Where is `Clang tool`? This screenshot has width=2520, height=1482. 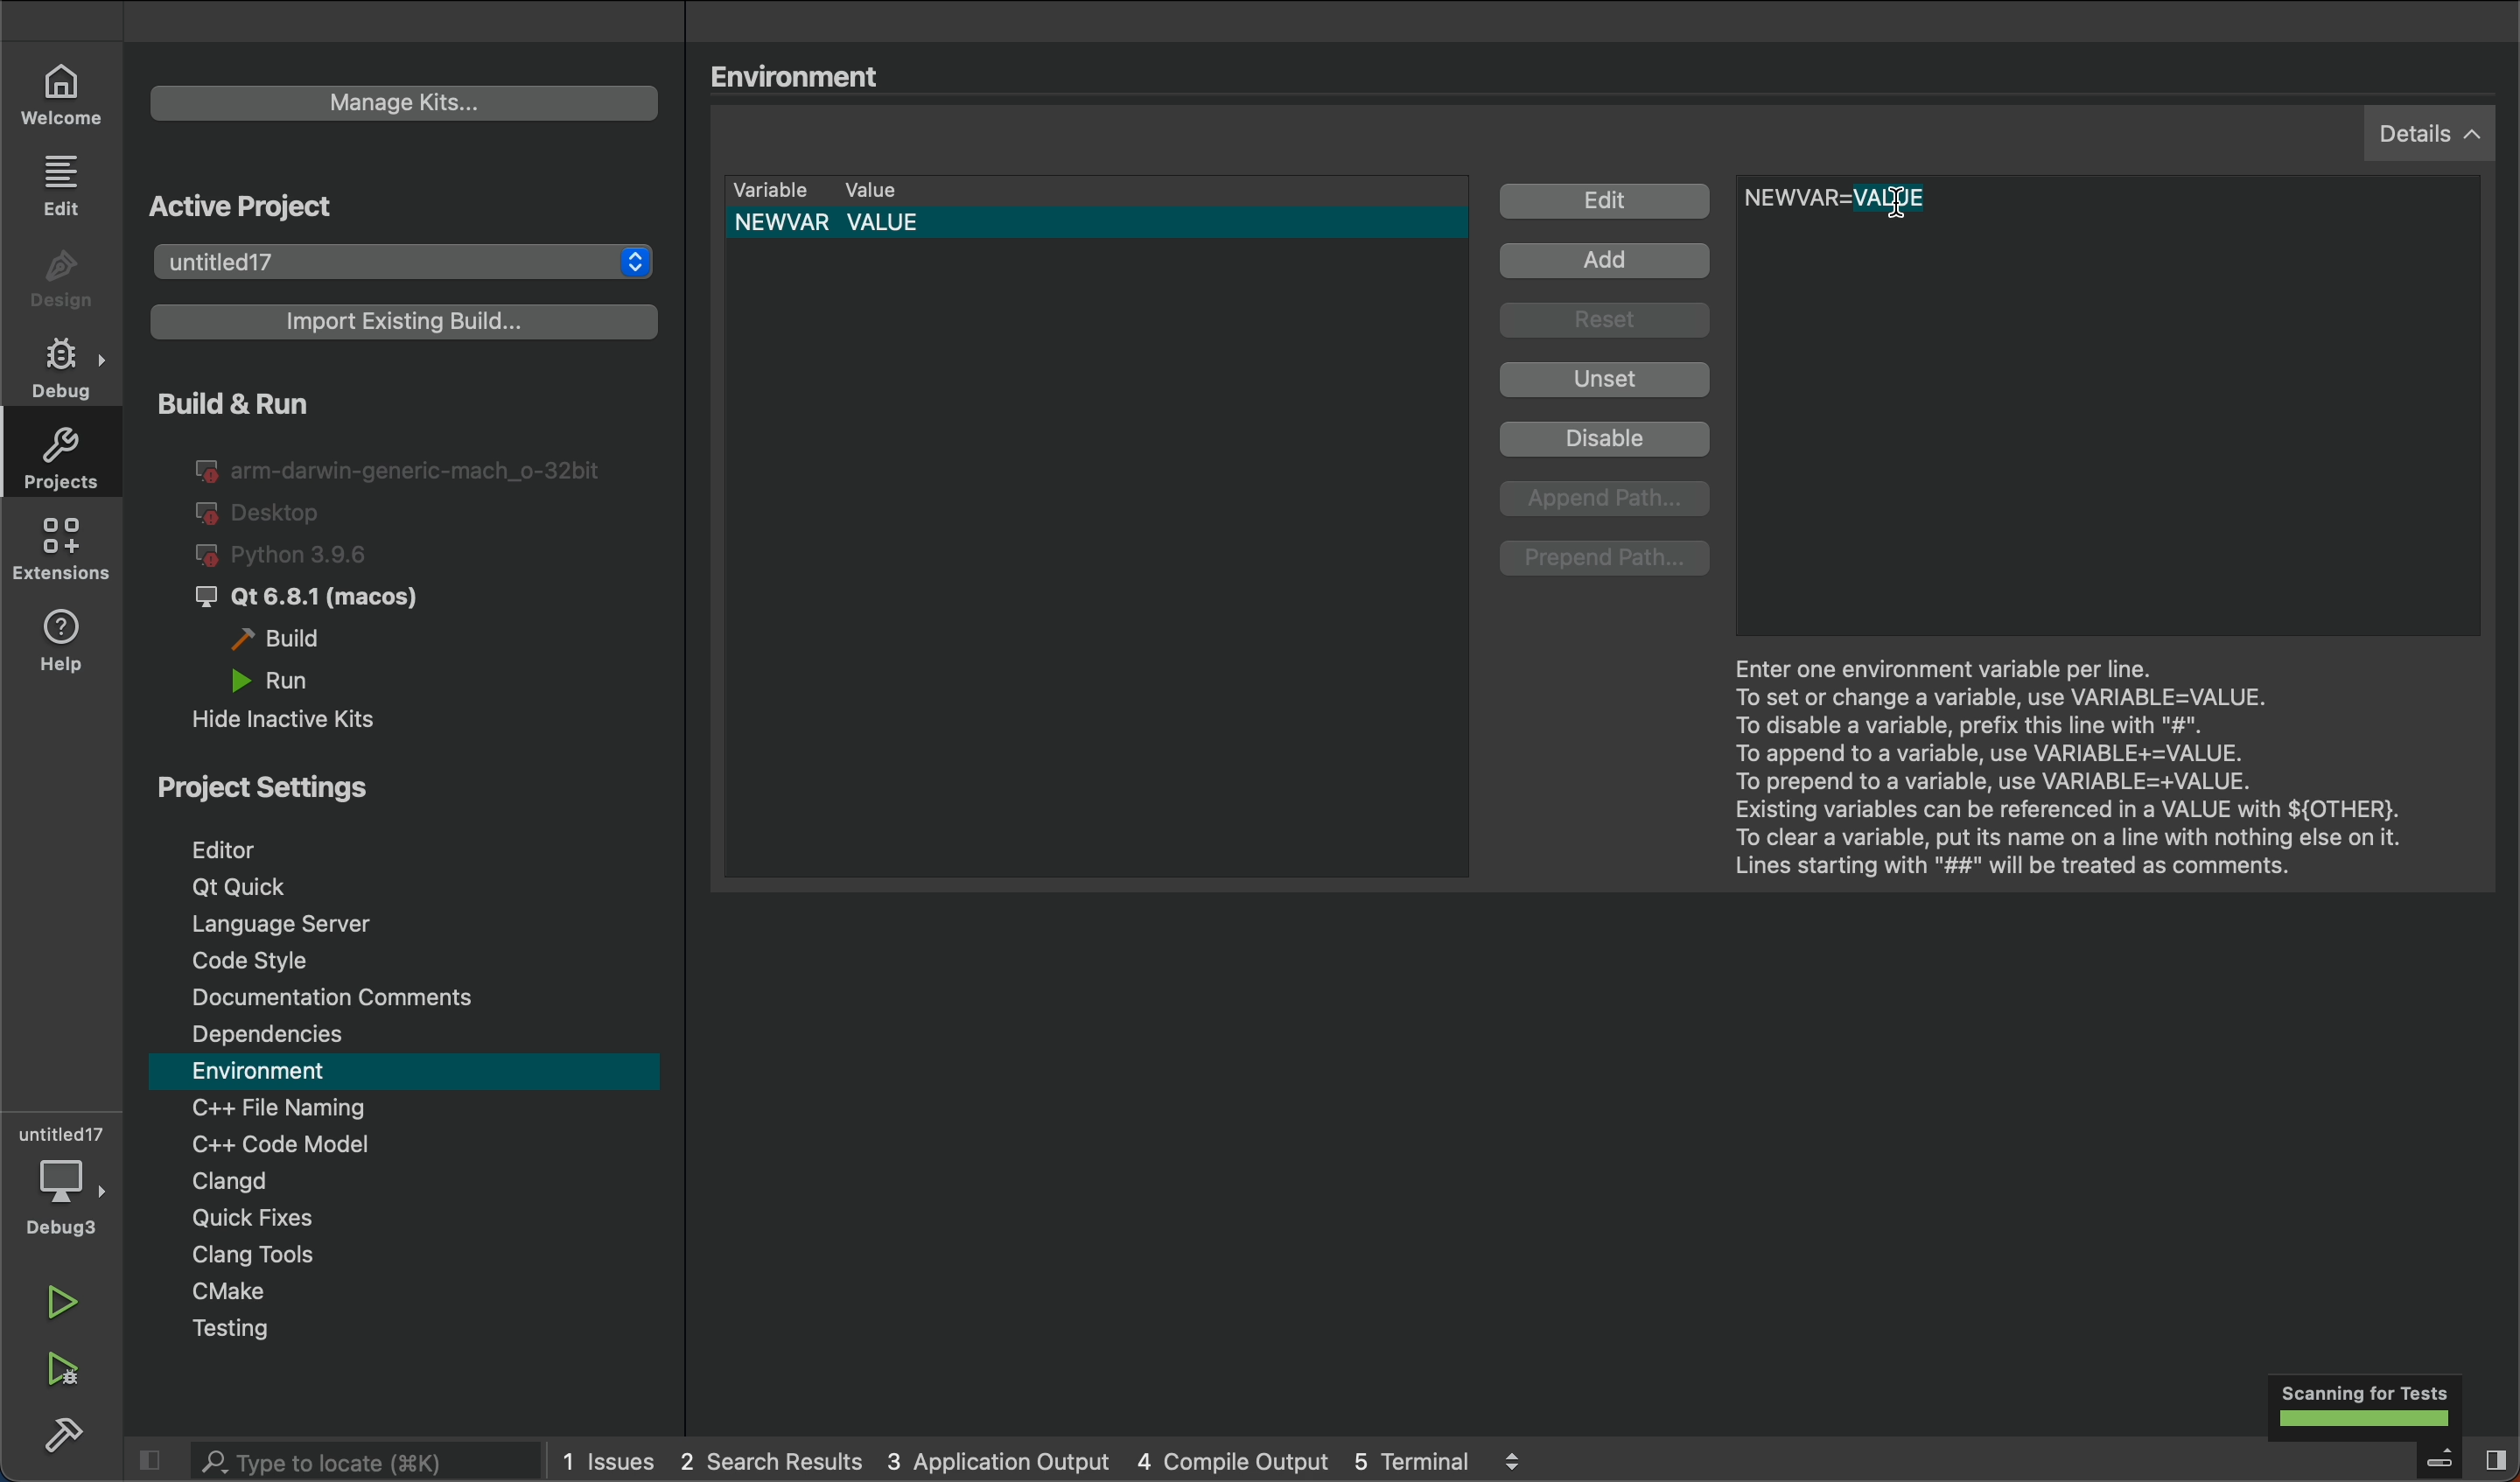
Clang tool is located at coordinates (420, 1256).